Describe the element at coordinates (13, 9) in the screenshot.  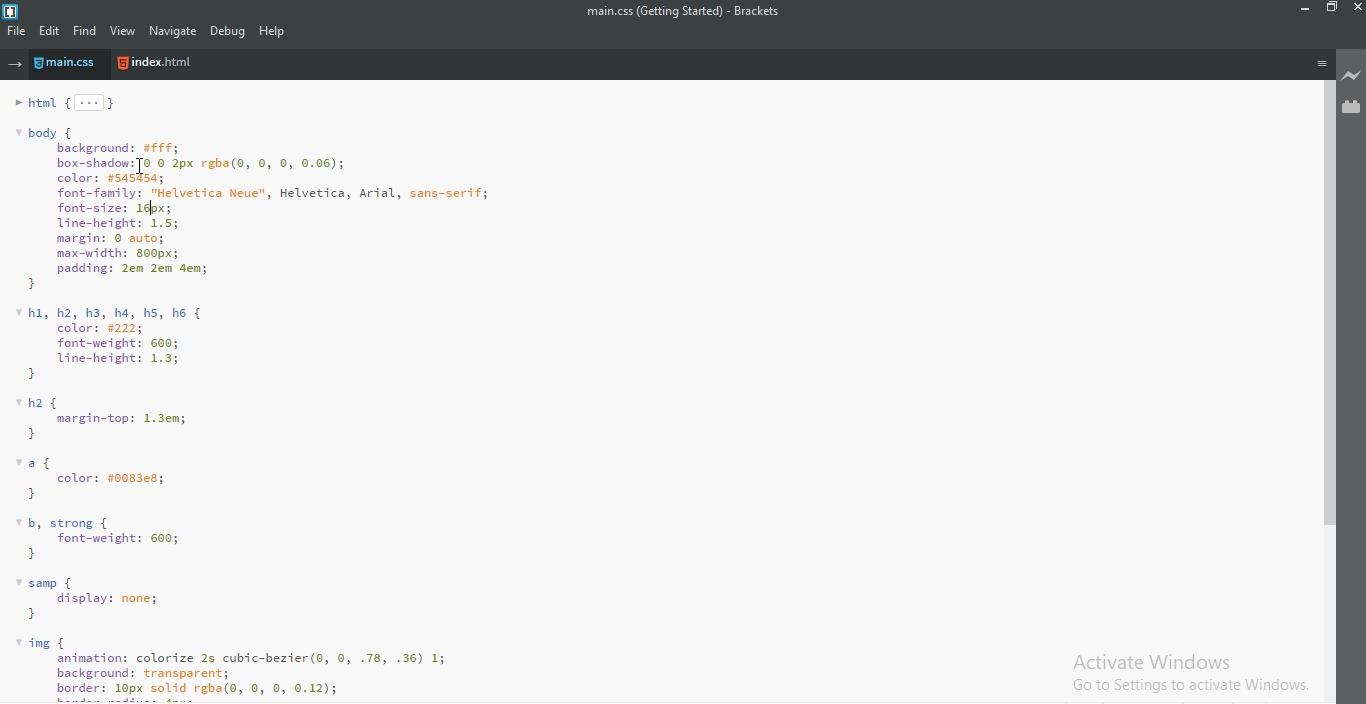
I see `logo` at that location.